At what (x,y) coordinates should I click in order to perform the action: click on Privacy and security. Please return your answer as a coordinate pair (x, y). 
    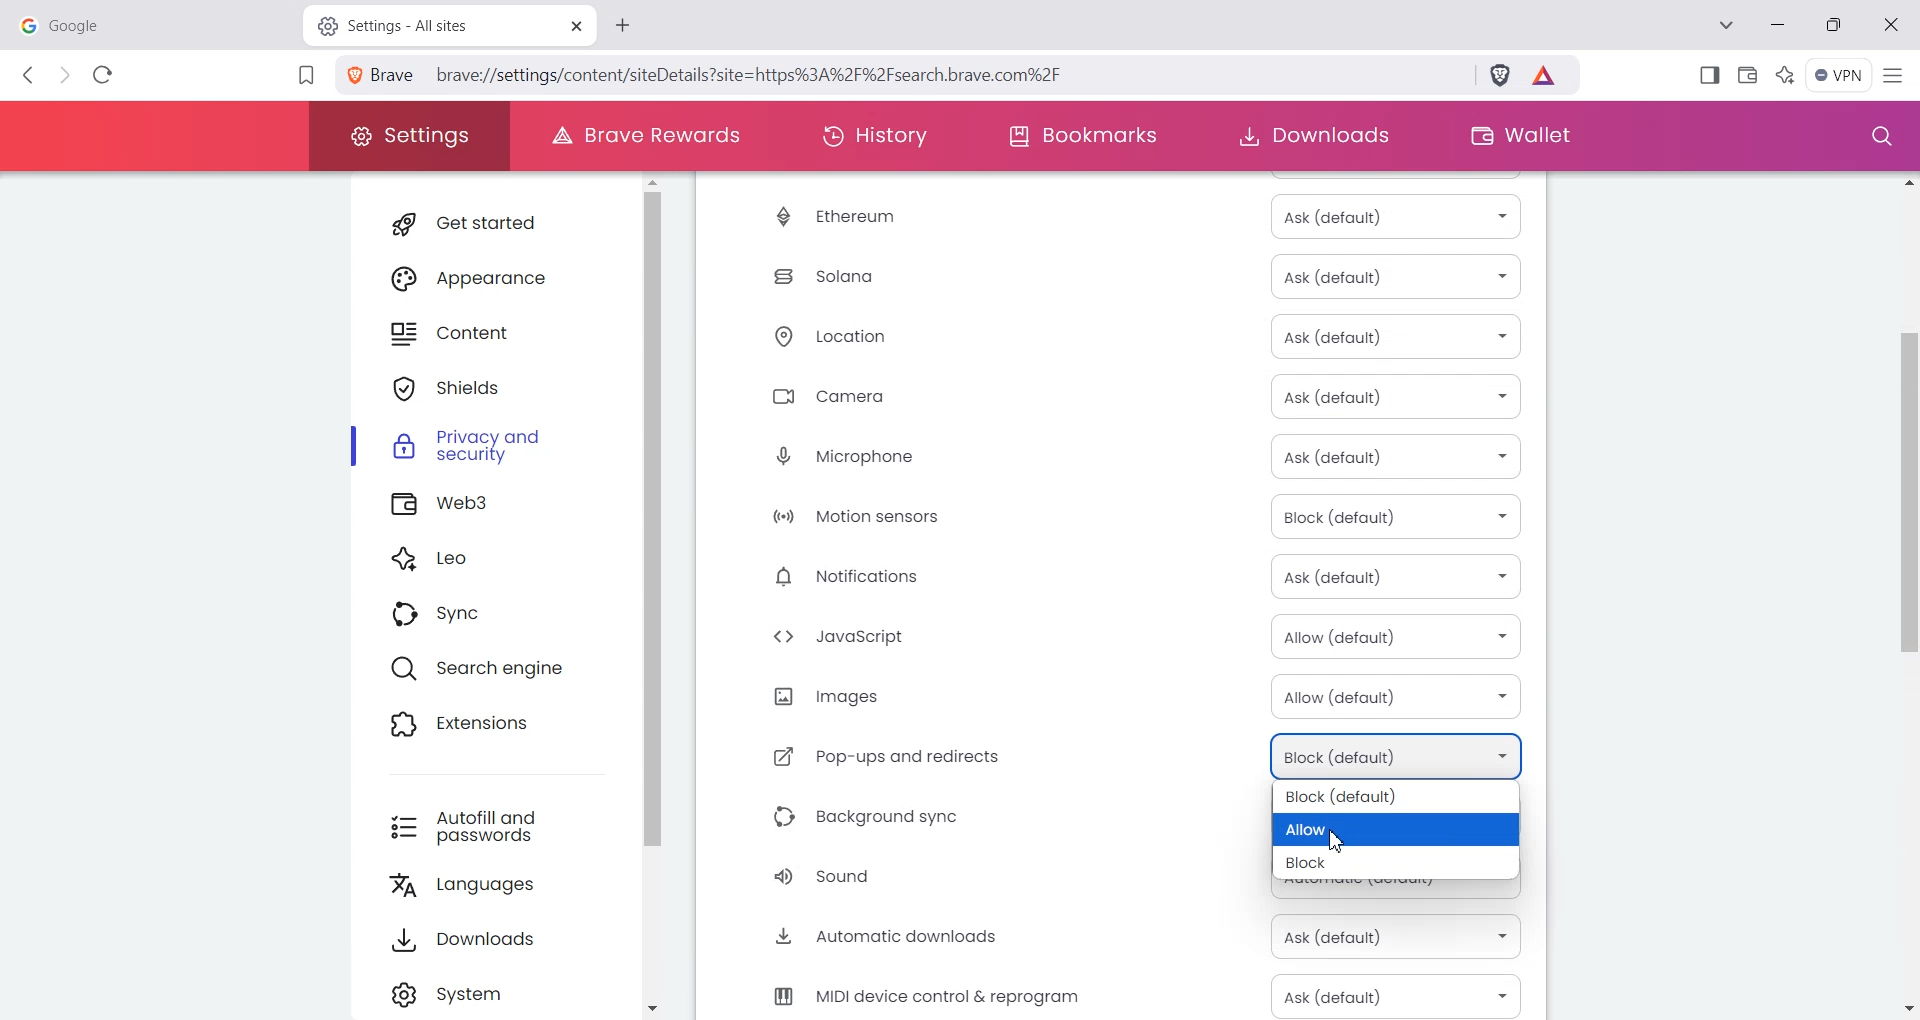
    Looking at the image, I should click on (495, 450).